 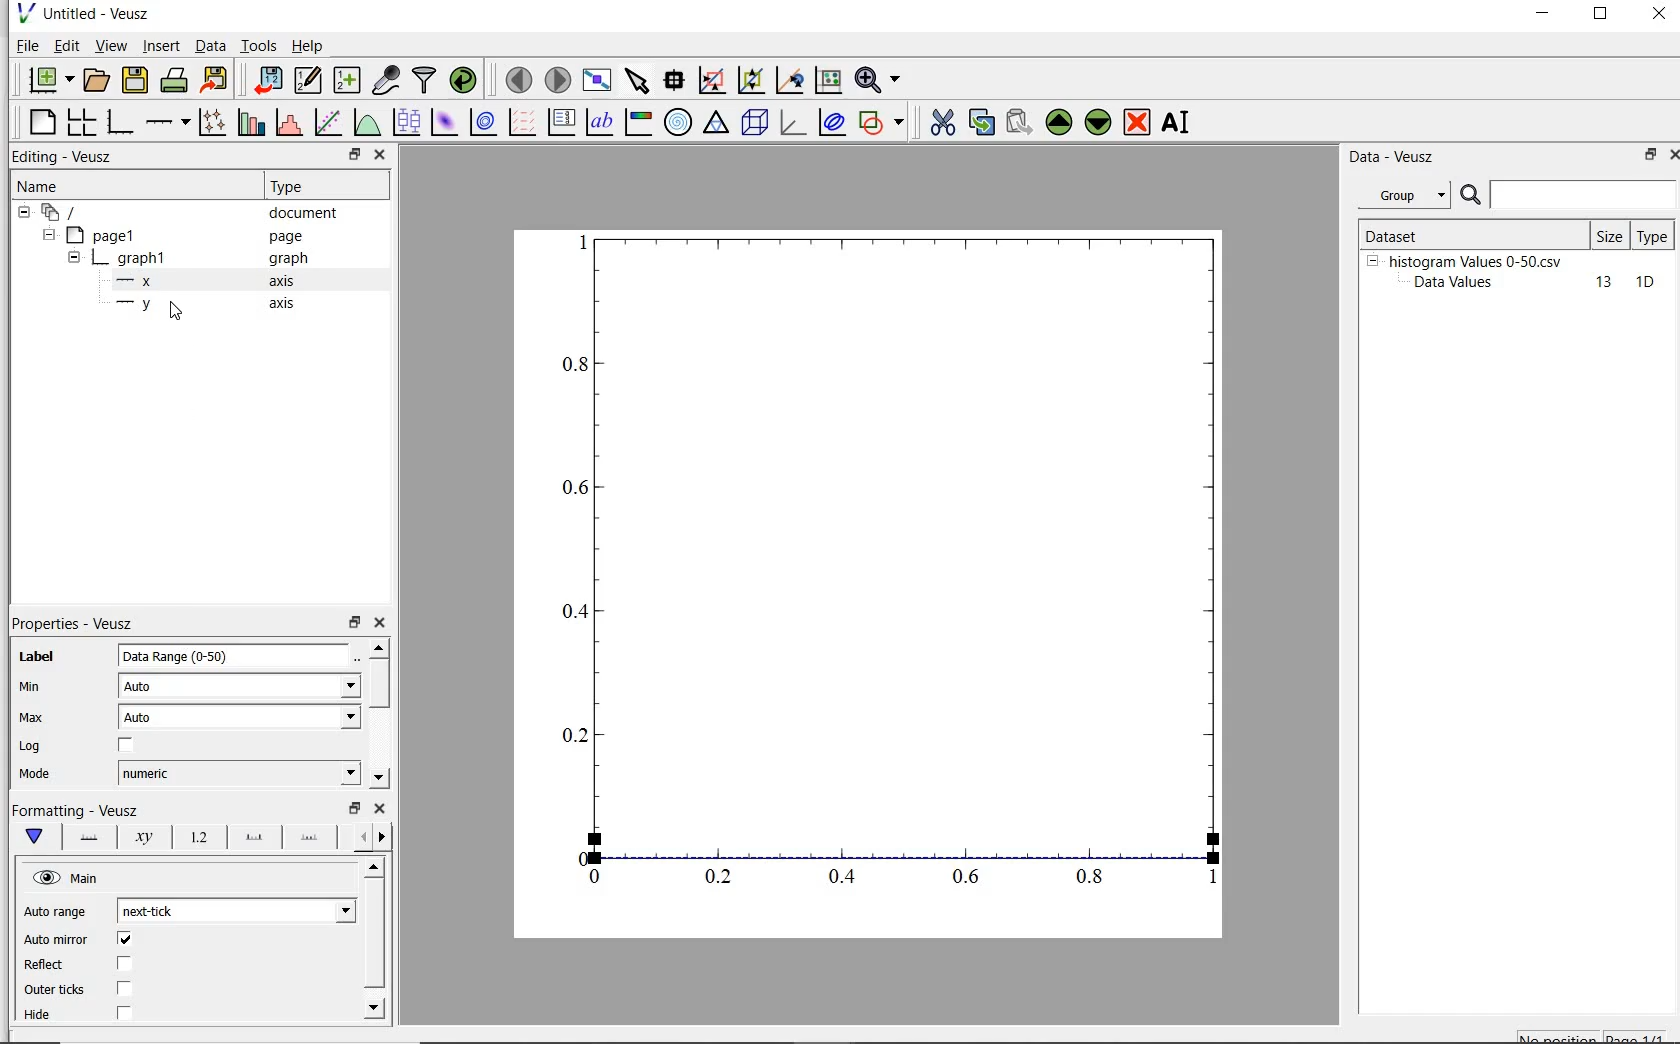 What do you see at coordinates (213, 121) in the screenshot?
I see `plot points with line and error bars` at bounding box center [213, 121].